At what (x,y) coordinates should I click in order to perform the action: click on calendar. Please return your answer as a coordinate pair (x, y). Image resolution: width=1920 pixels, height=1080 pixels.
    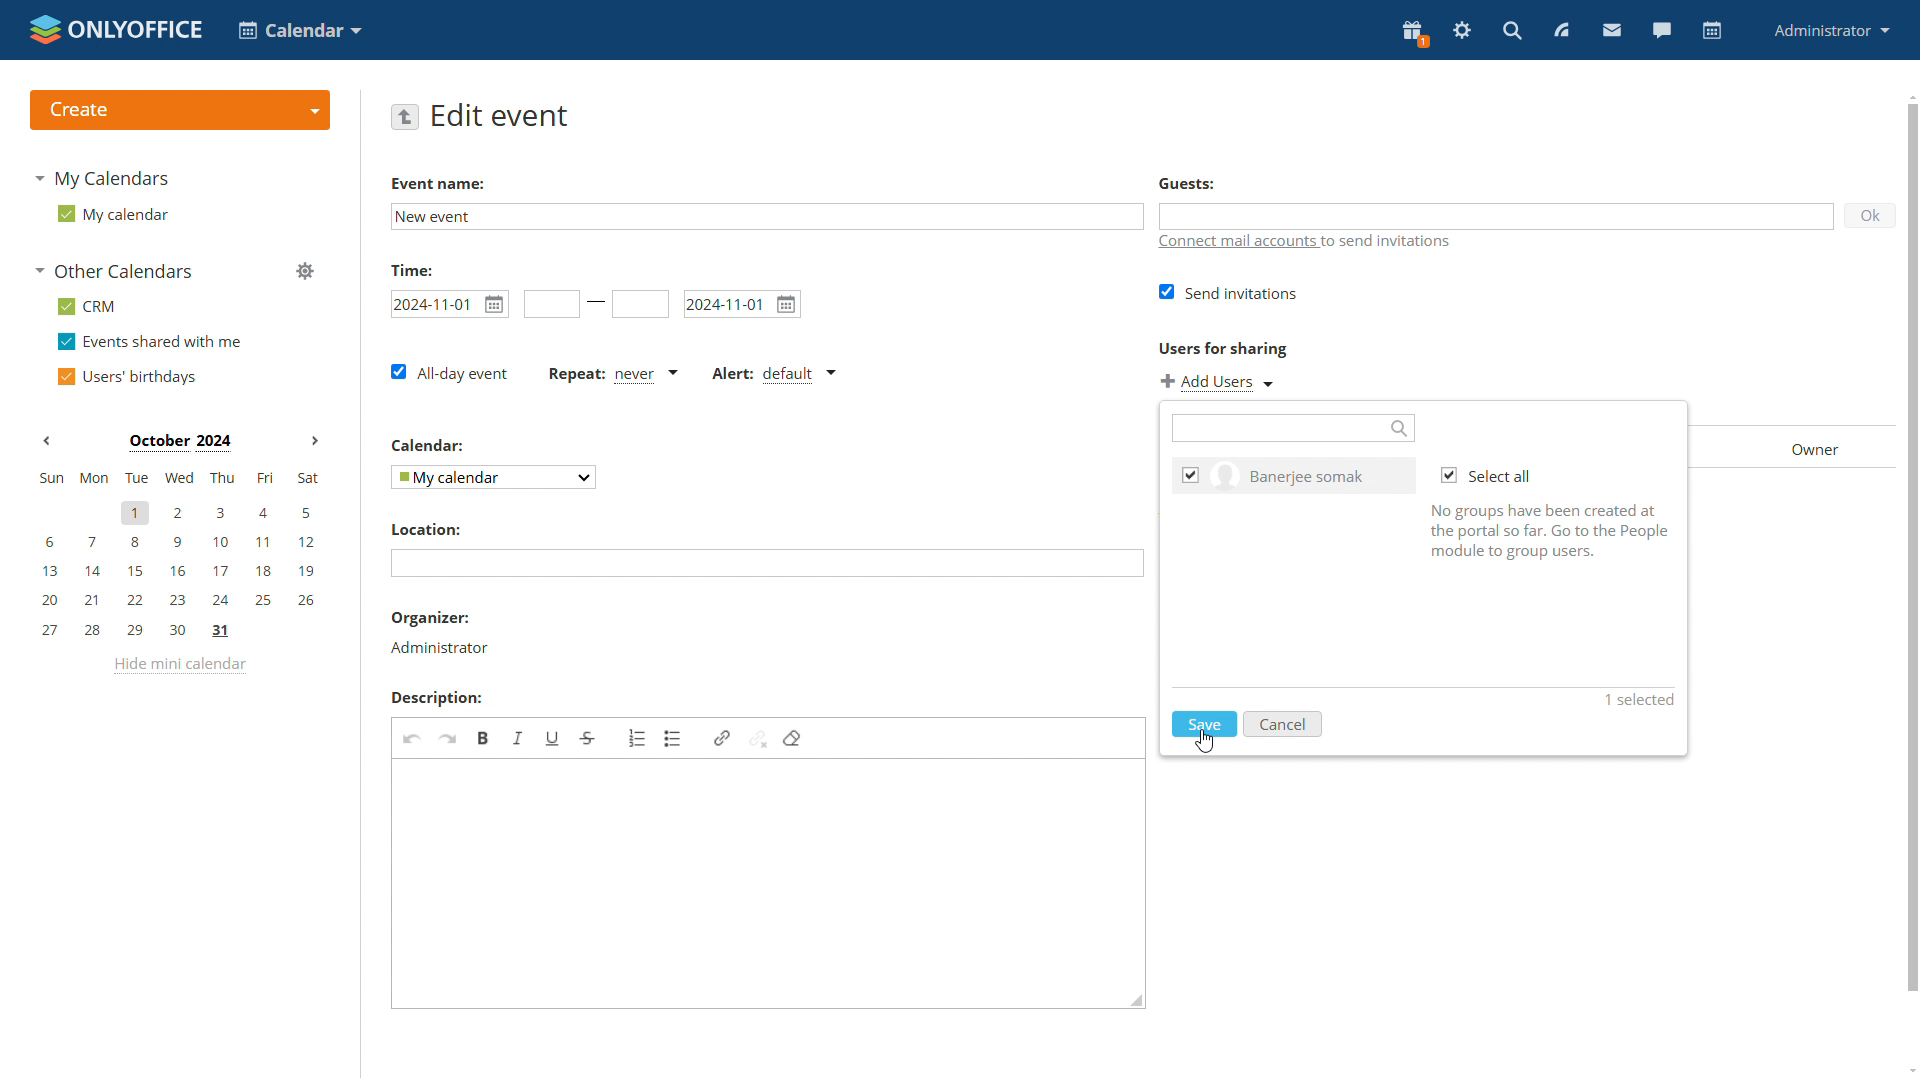
    Looking at the image, I should click on (1713, 31).